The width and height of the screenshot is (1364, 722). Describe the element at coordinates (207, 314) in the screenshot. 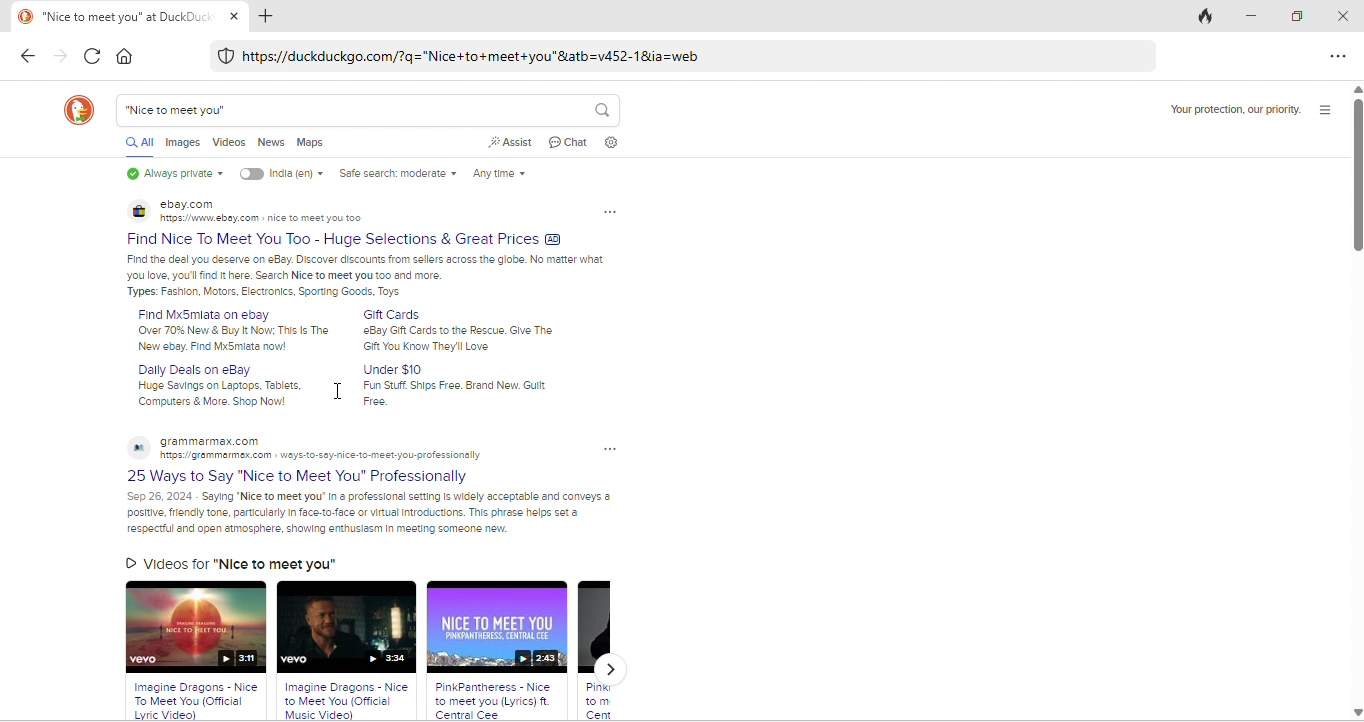

I see `text` at that location.